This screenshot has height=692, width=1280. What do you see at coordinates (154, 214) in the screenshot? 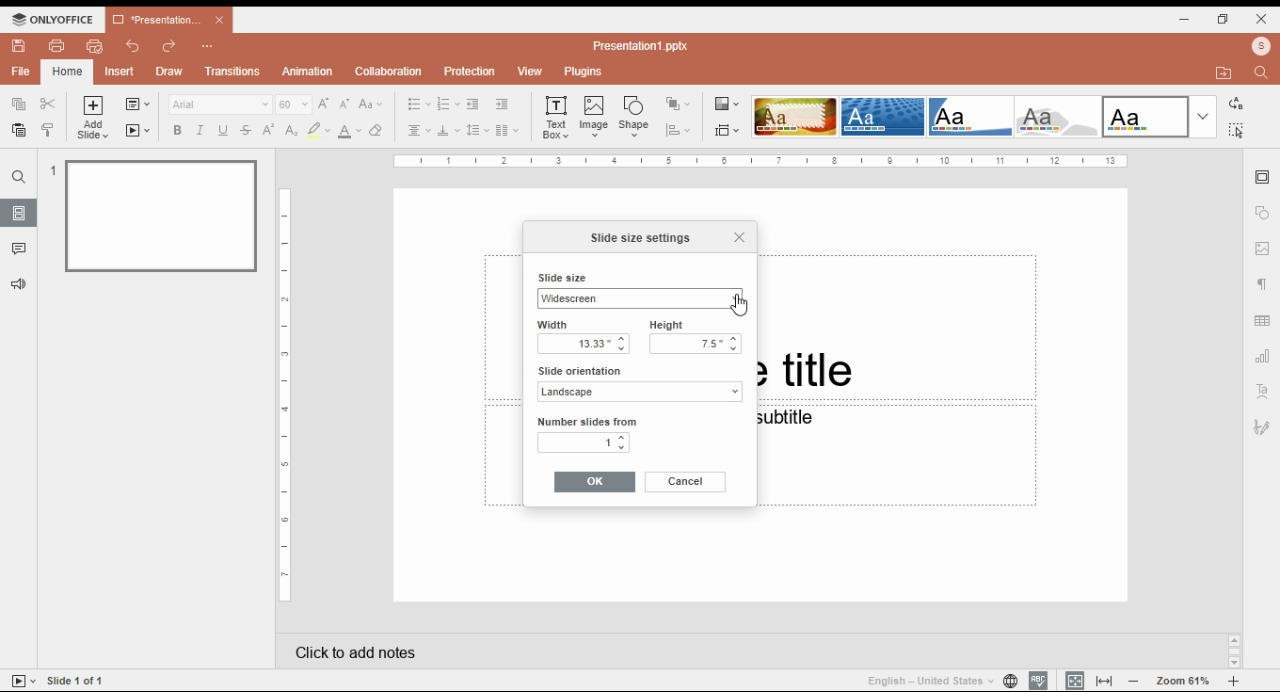
I see `slide 1` at bounding box center [154, 214].